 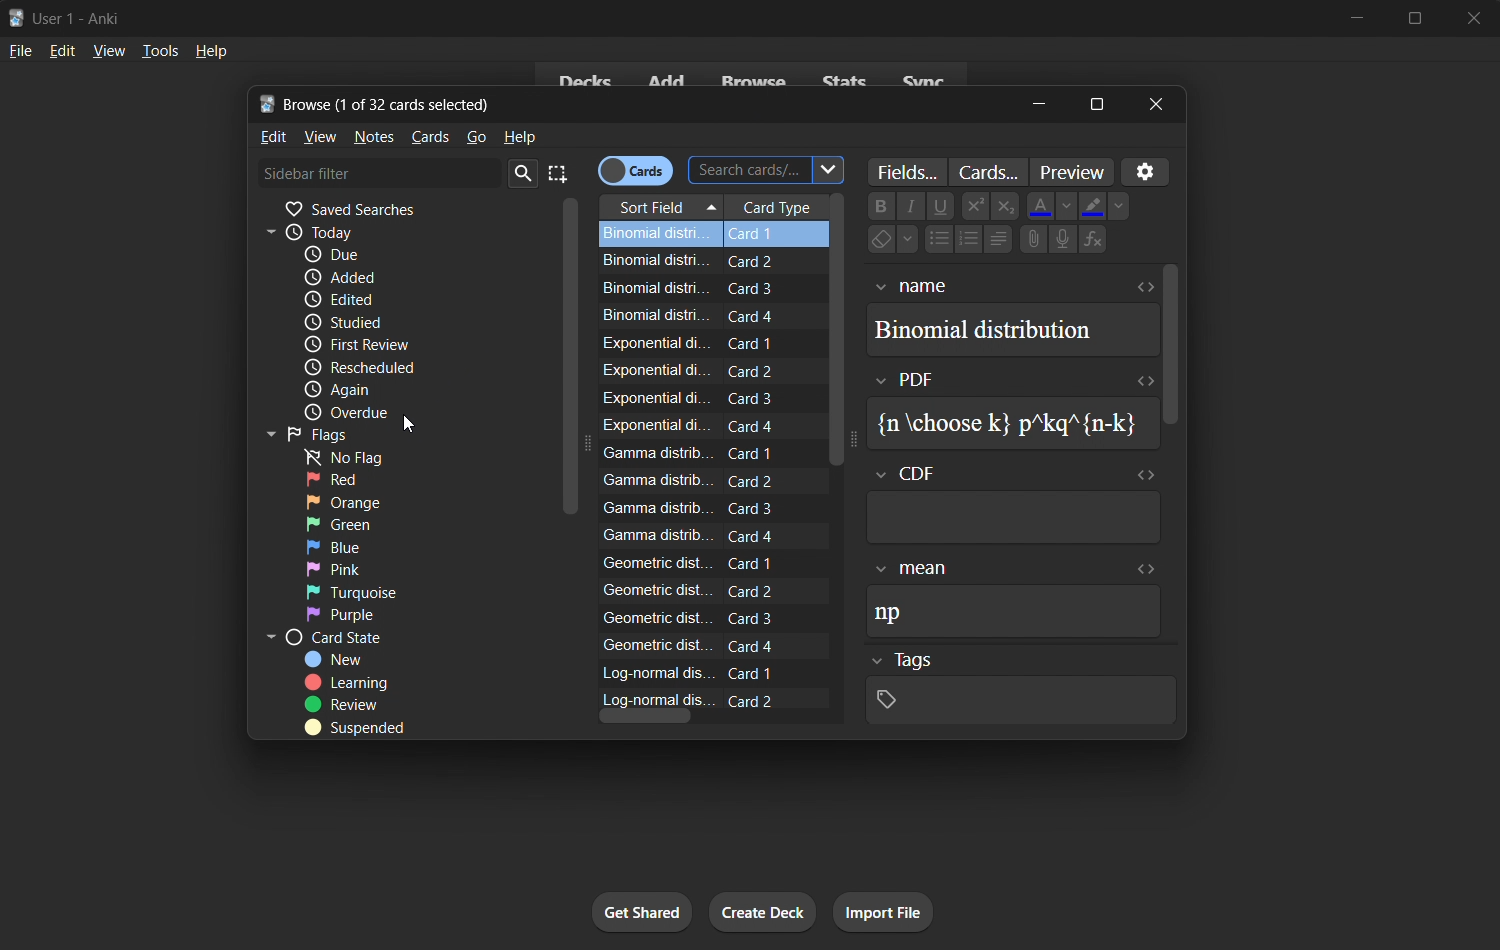 I want to click on Card 3, so click(x=768, y=398).